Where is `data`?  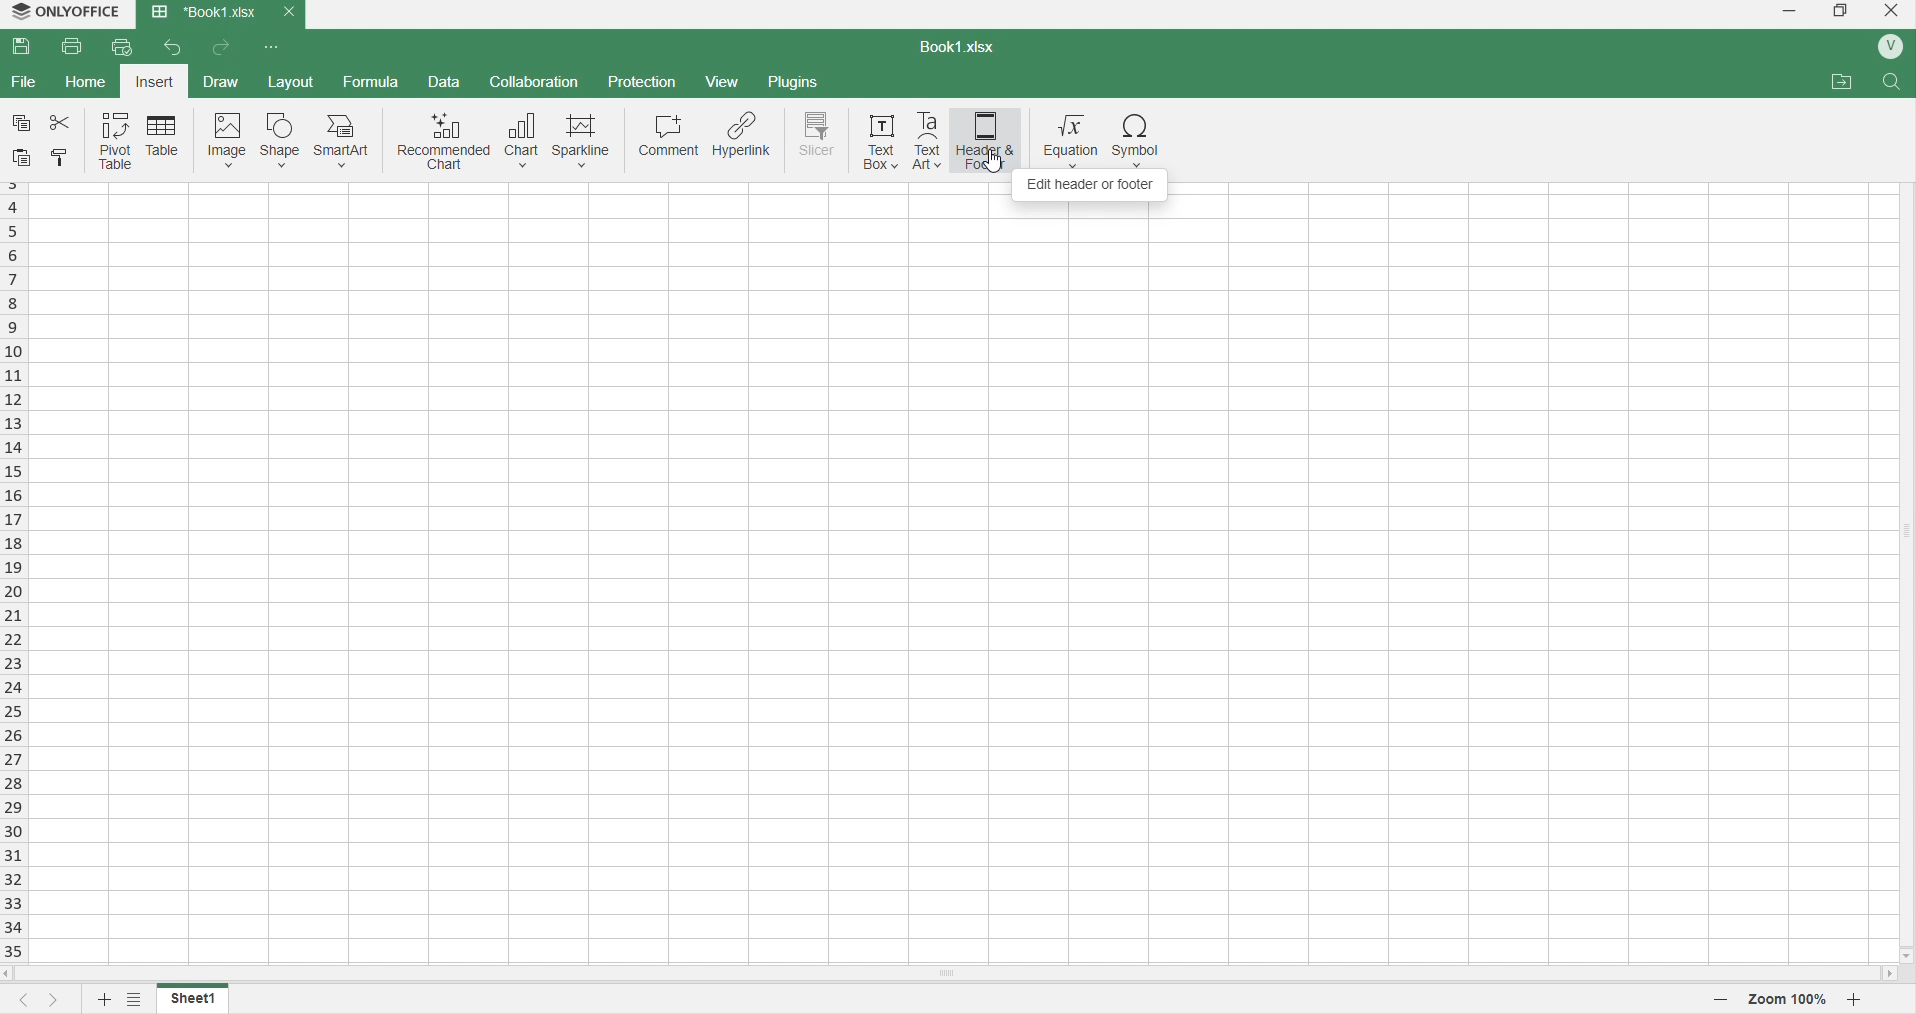 data is located at coordinates (447, 83).